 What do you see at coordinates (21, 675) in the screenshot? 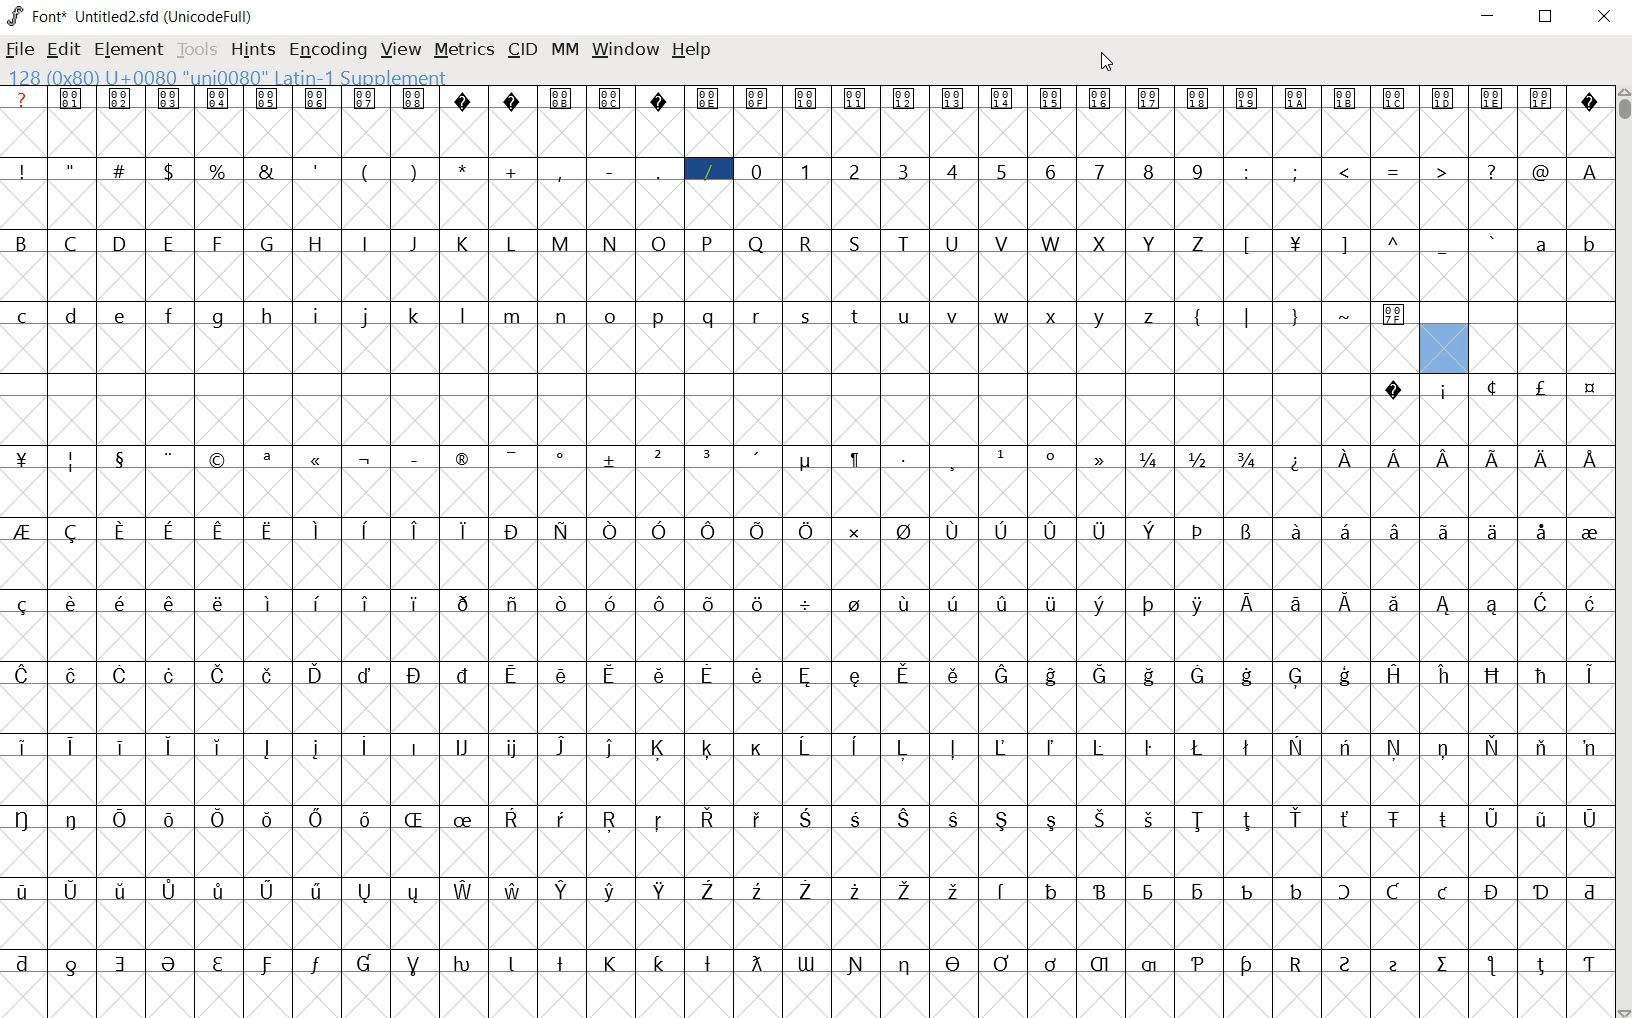
I see `glyph` at bounding box center [21, 675].